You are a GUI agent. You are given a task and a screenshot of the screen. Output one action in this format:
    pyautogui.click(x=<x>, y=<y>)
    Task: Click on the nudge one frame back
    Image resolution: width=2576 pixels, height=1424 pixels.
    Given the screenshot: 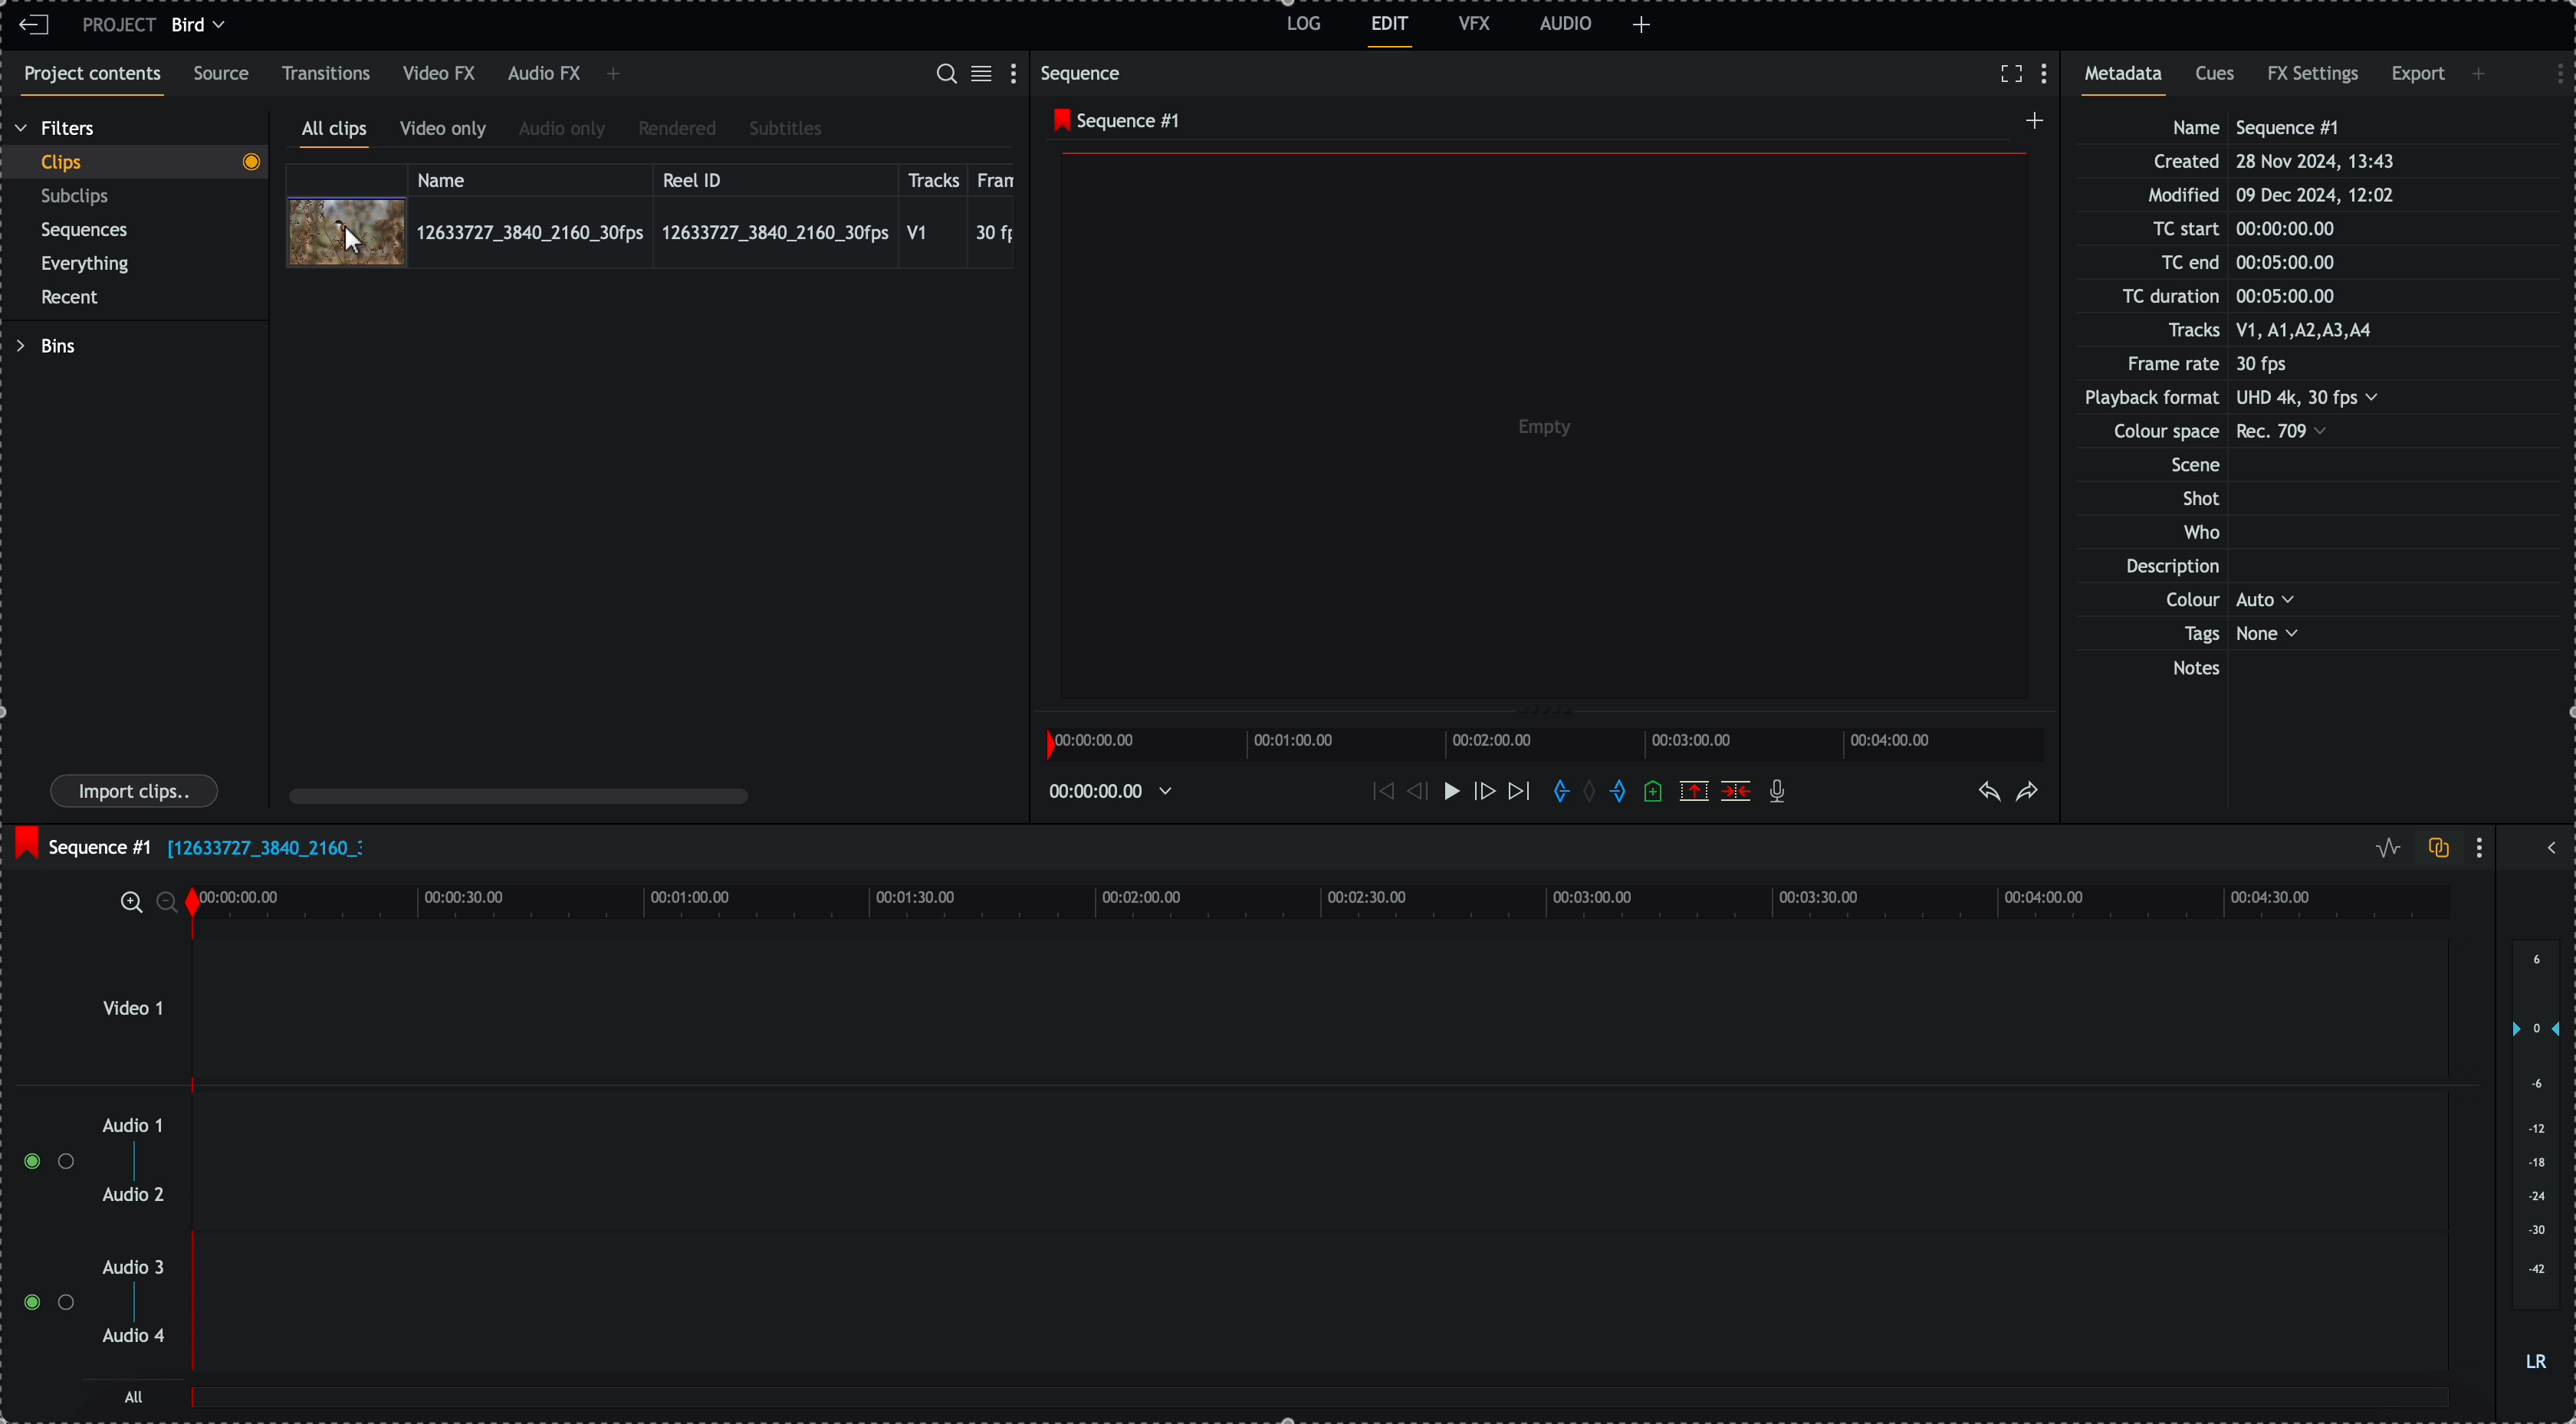 What is the action you would take?
    pyautogui.click(x=1412, y=790)
    